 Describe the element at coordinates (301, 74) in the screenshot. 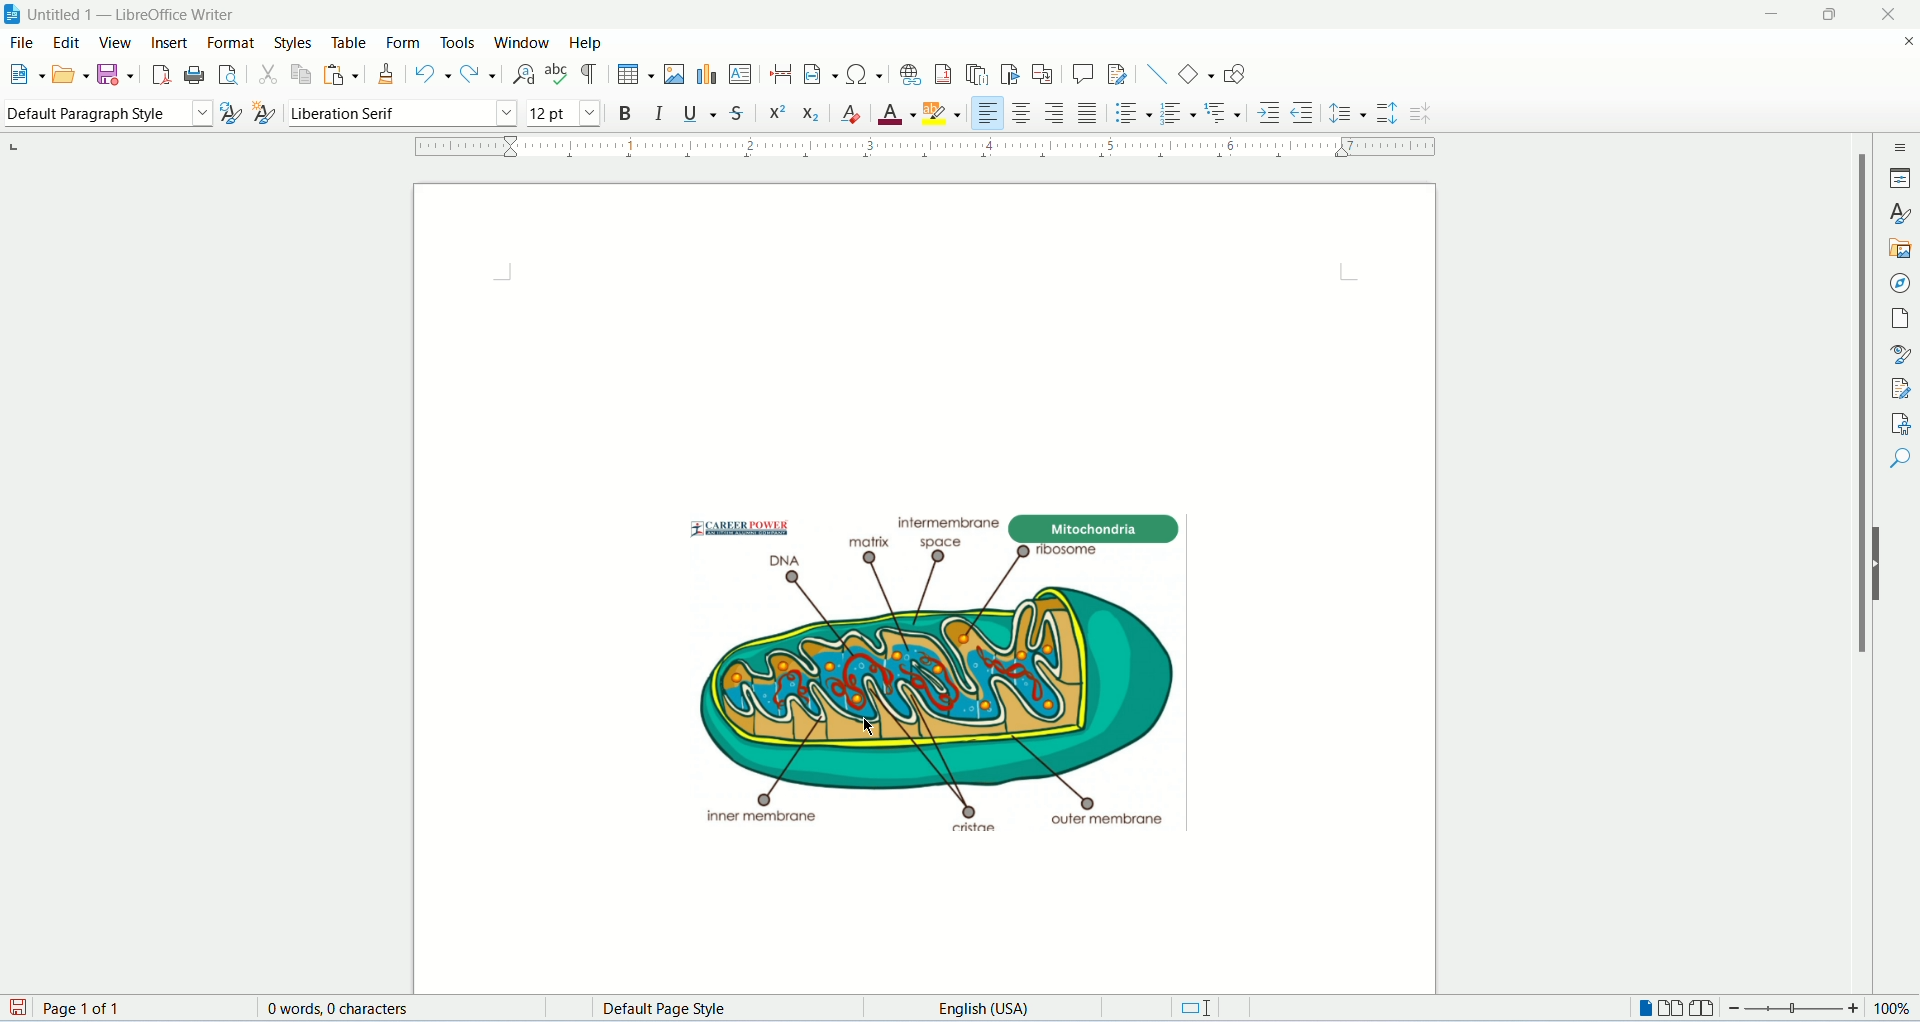

I see `copy` at that location.